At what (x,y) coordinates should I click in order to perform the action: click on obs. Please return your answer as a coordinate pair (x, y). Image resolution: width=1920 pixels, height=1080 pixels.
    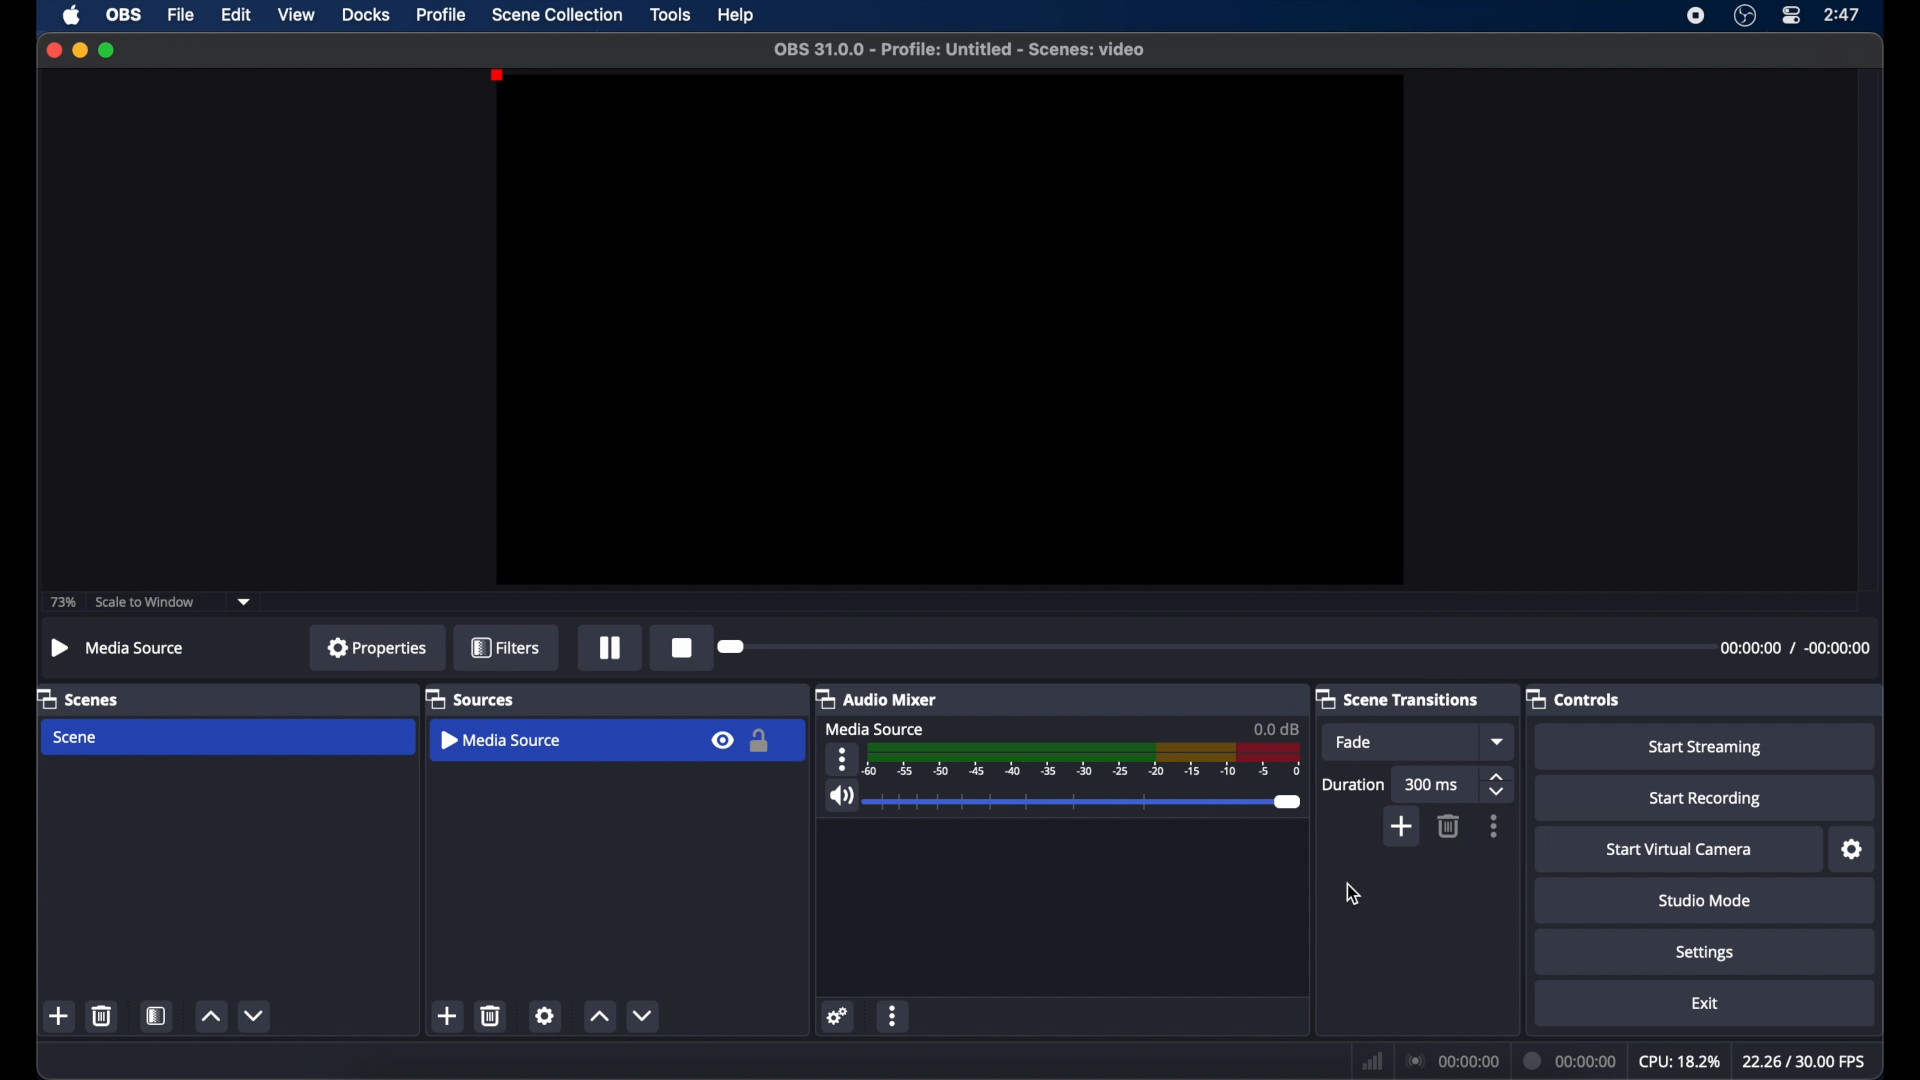
    Looking at the image, I should click on (124, 15).